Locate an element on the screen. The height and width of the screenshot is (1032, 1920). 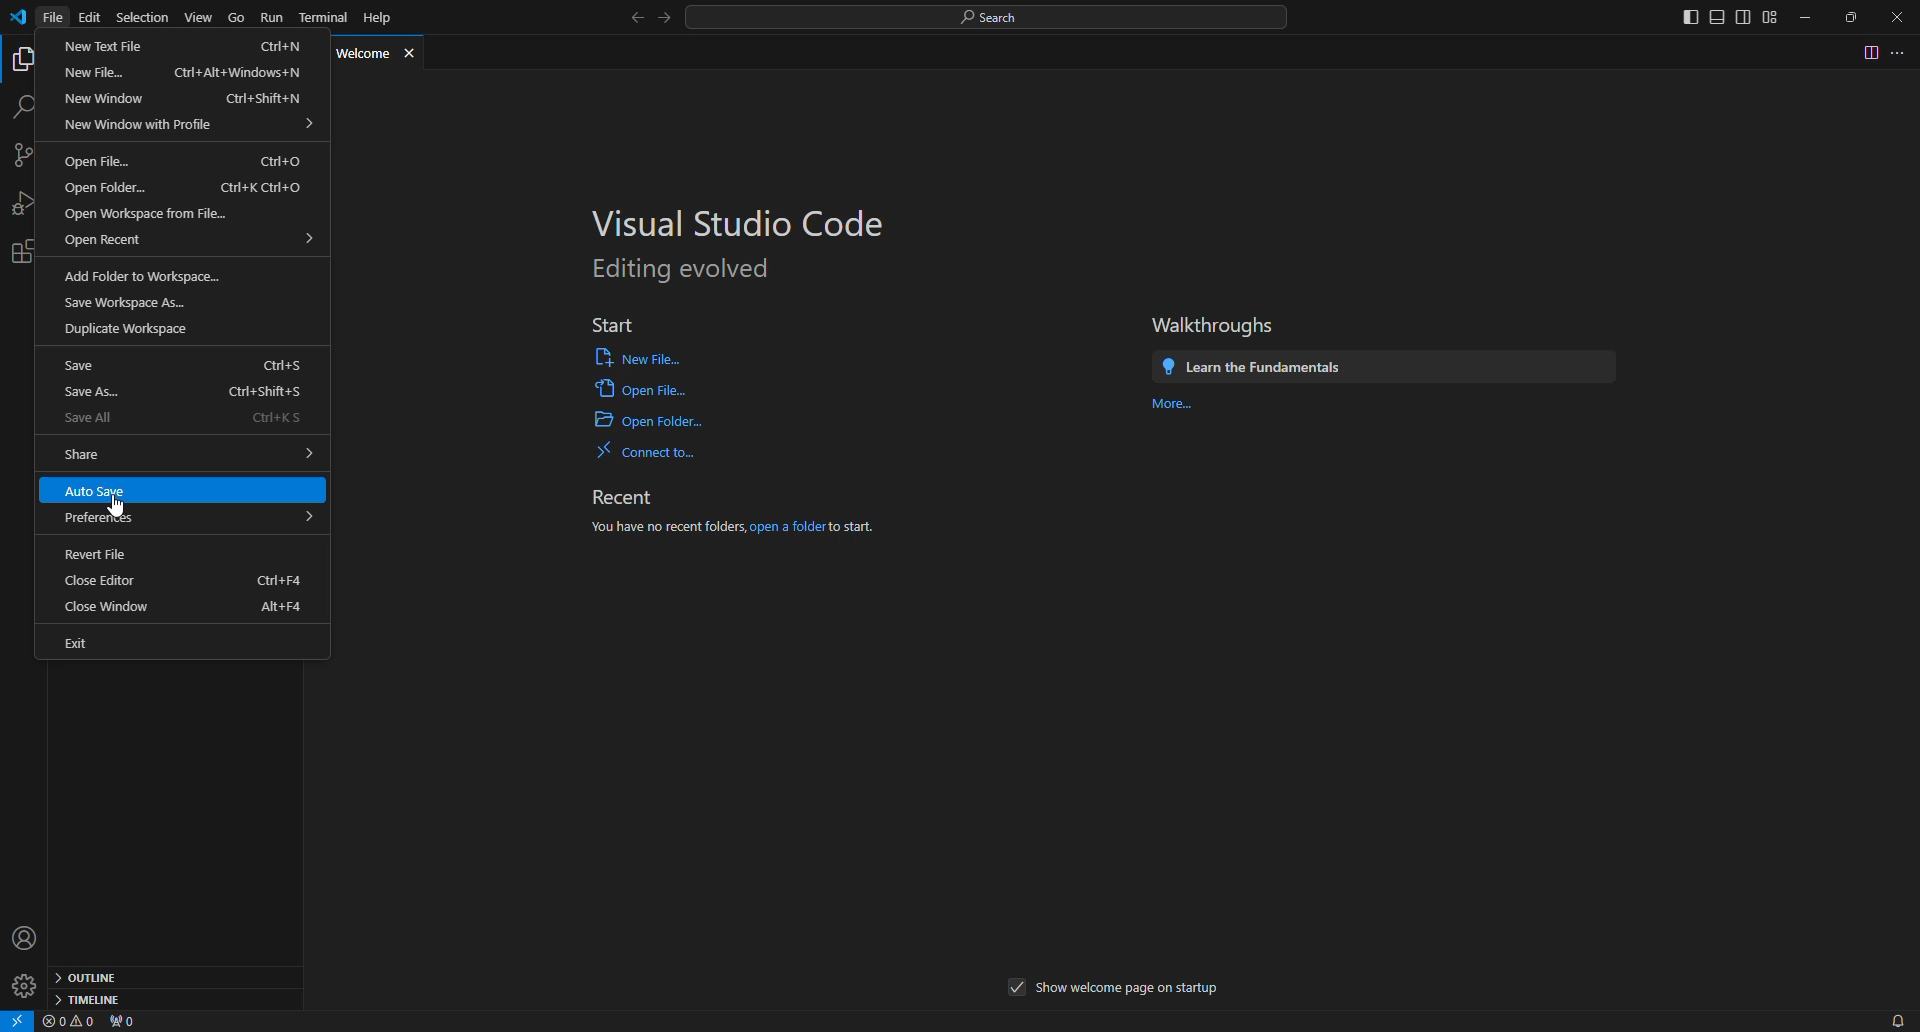
close editor is located at coordinates (100, 581).